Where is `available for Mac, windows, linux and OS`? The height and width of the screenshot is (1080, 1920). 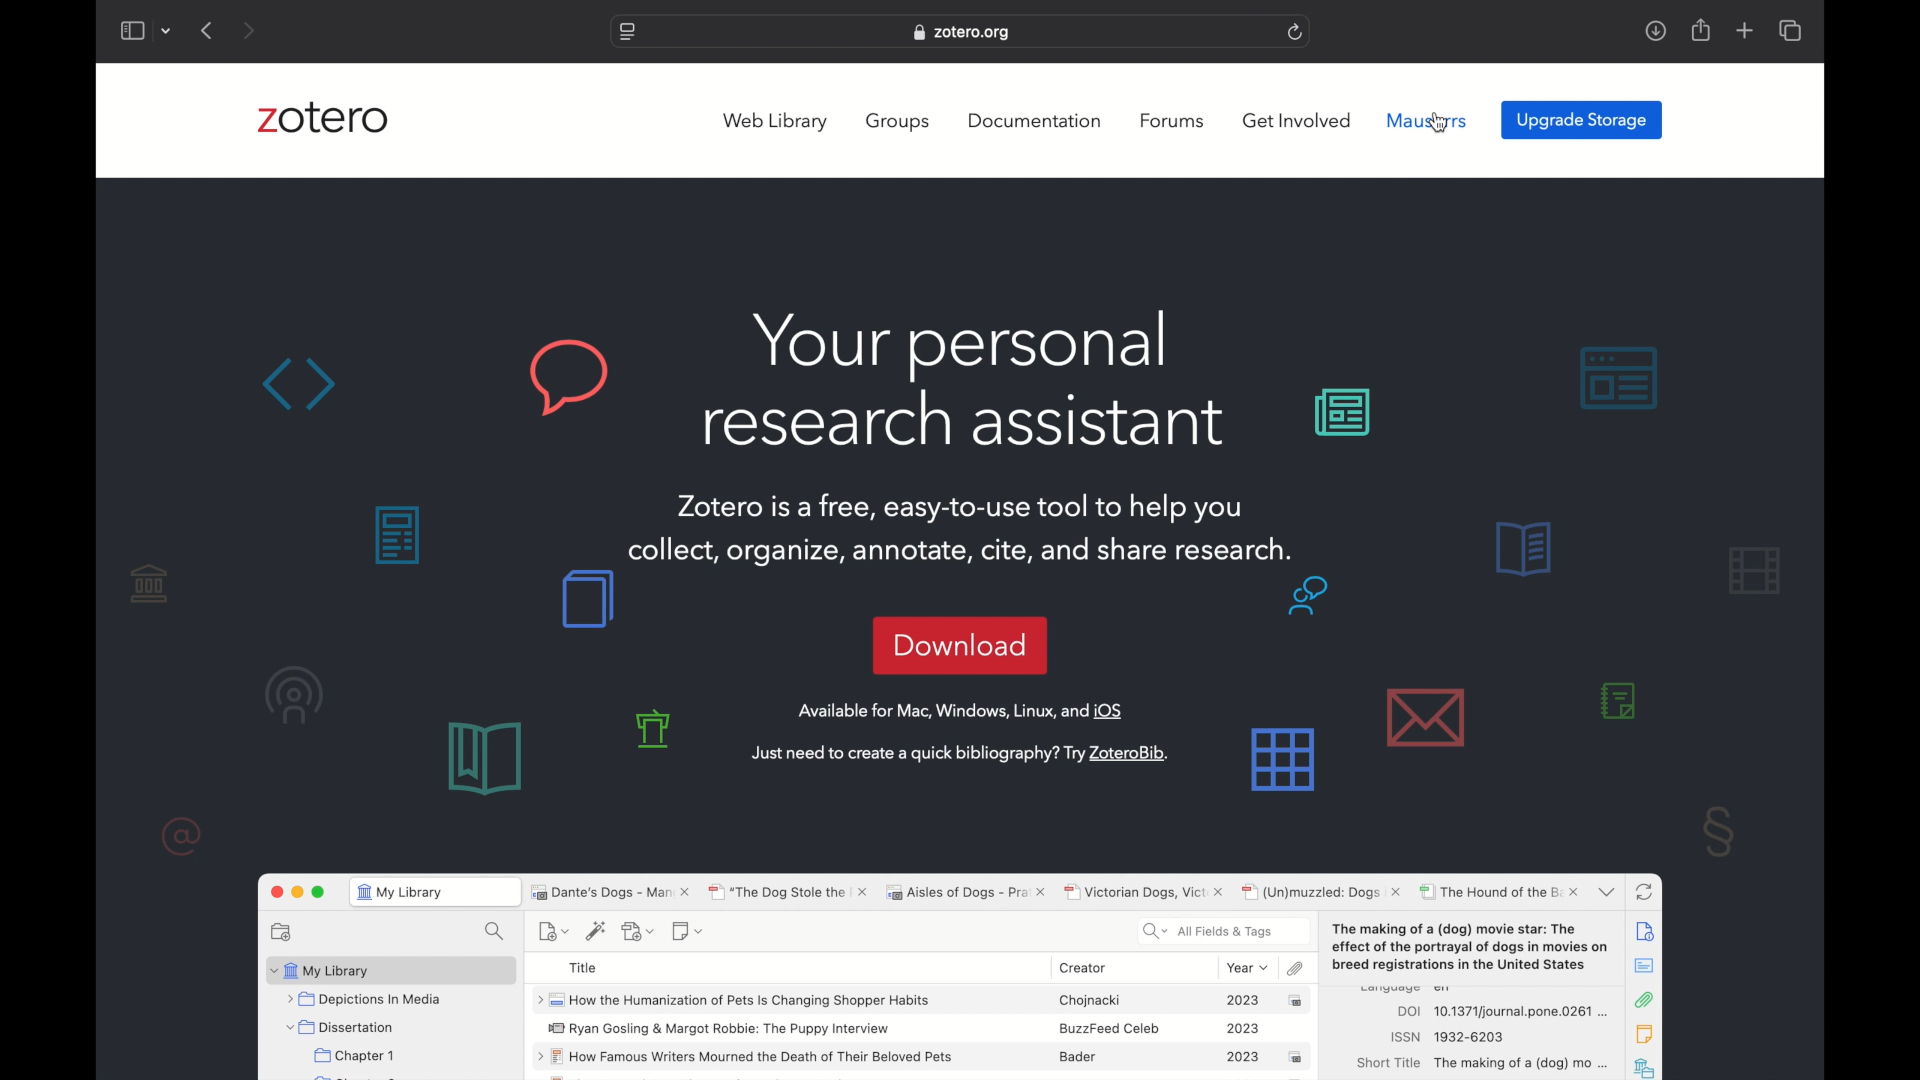 available for Mac, windows, linux and OS is located at coordinates (961, 711).